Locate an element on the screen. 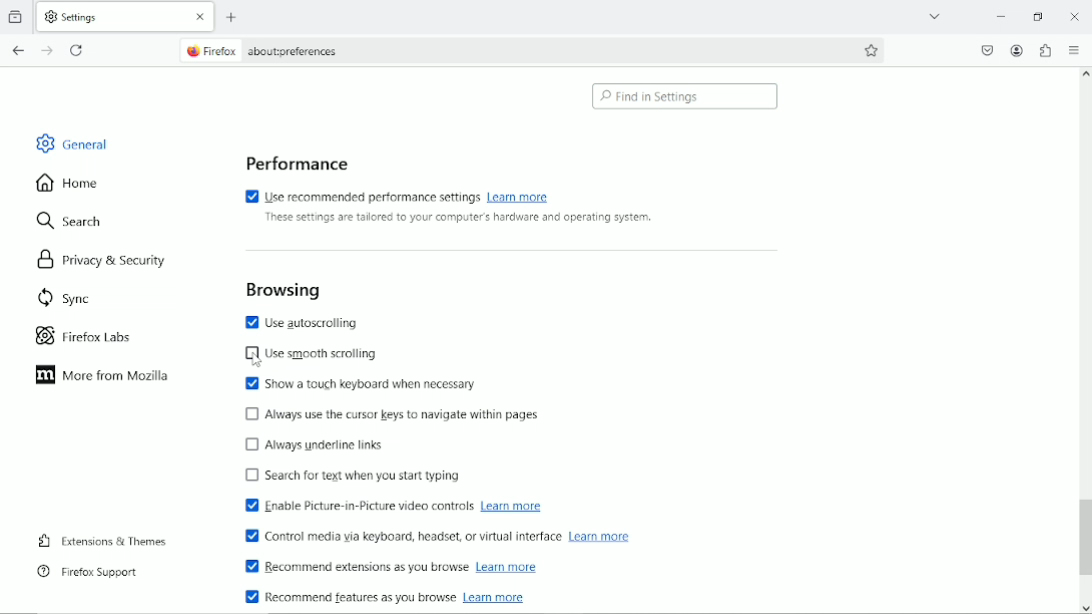 This screenshot has height=614, width=1092. Learn more is located at coordinates (493, 596).